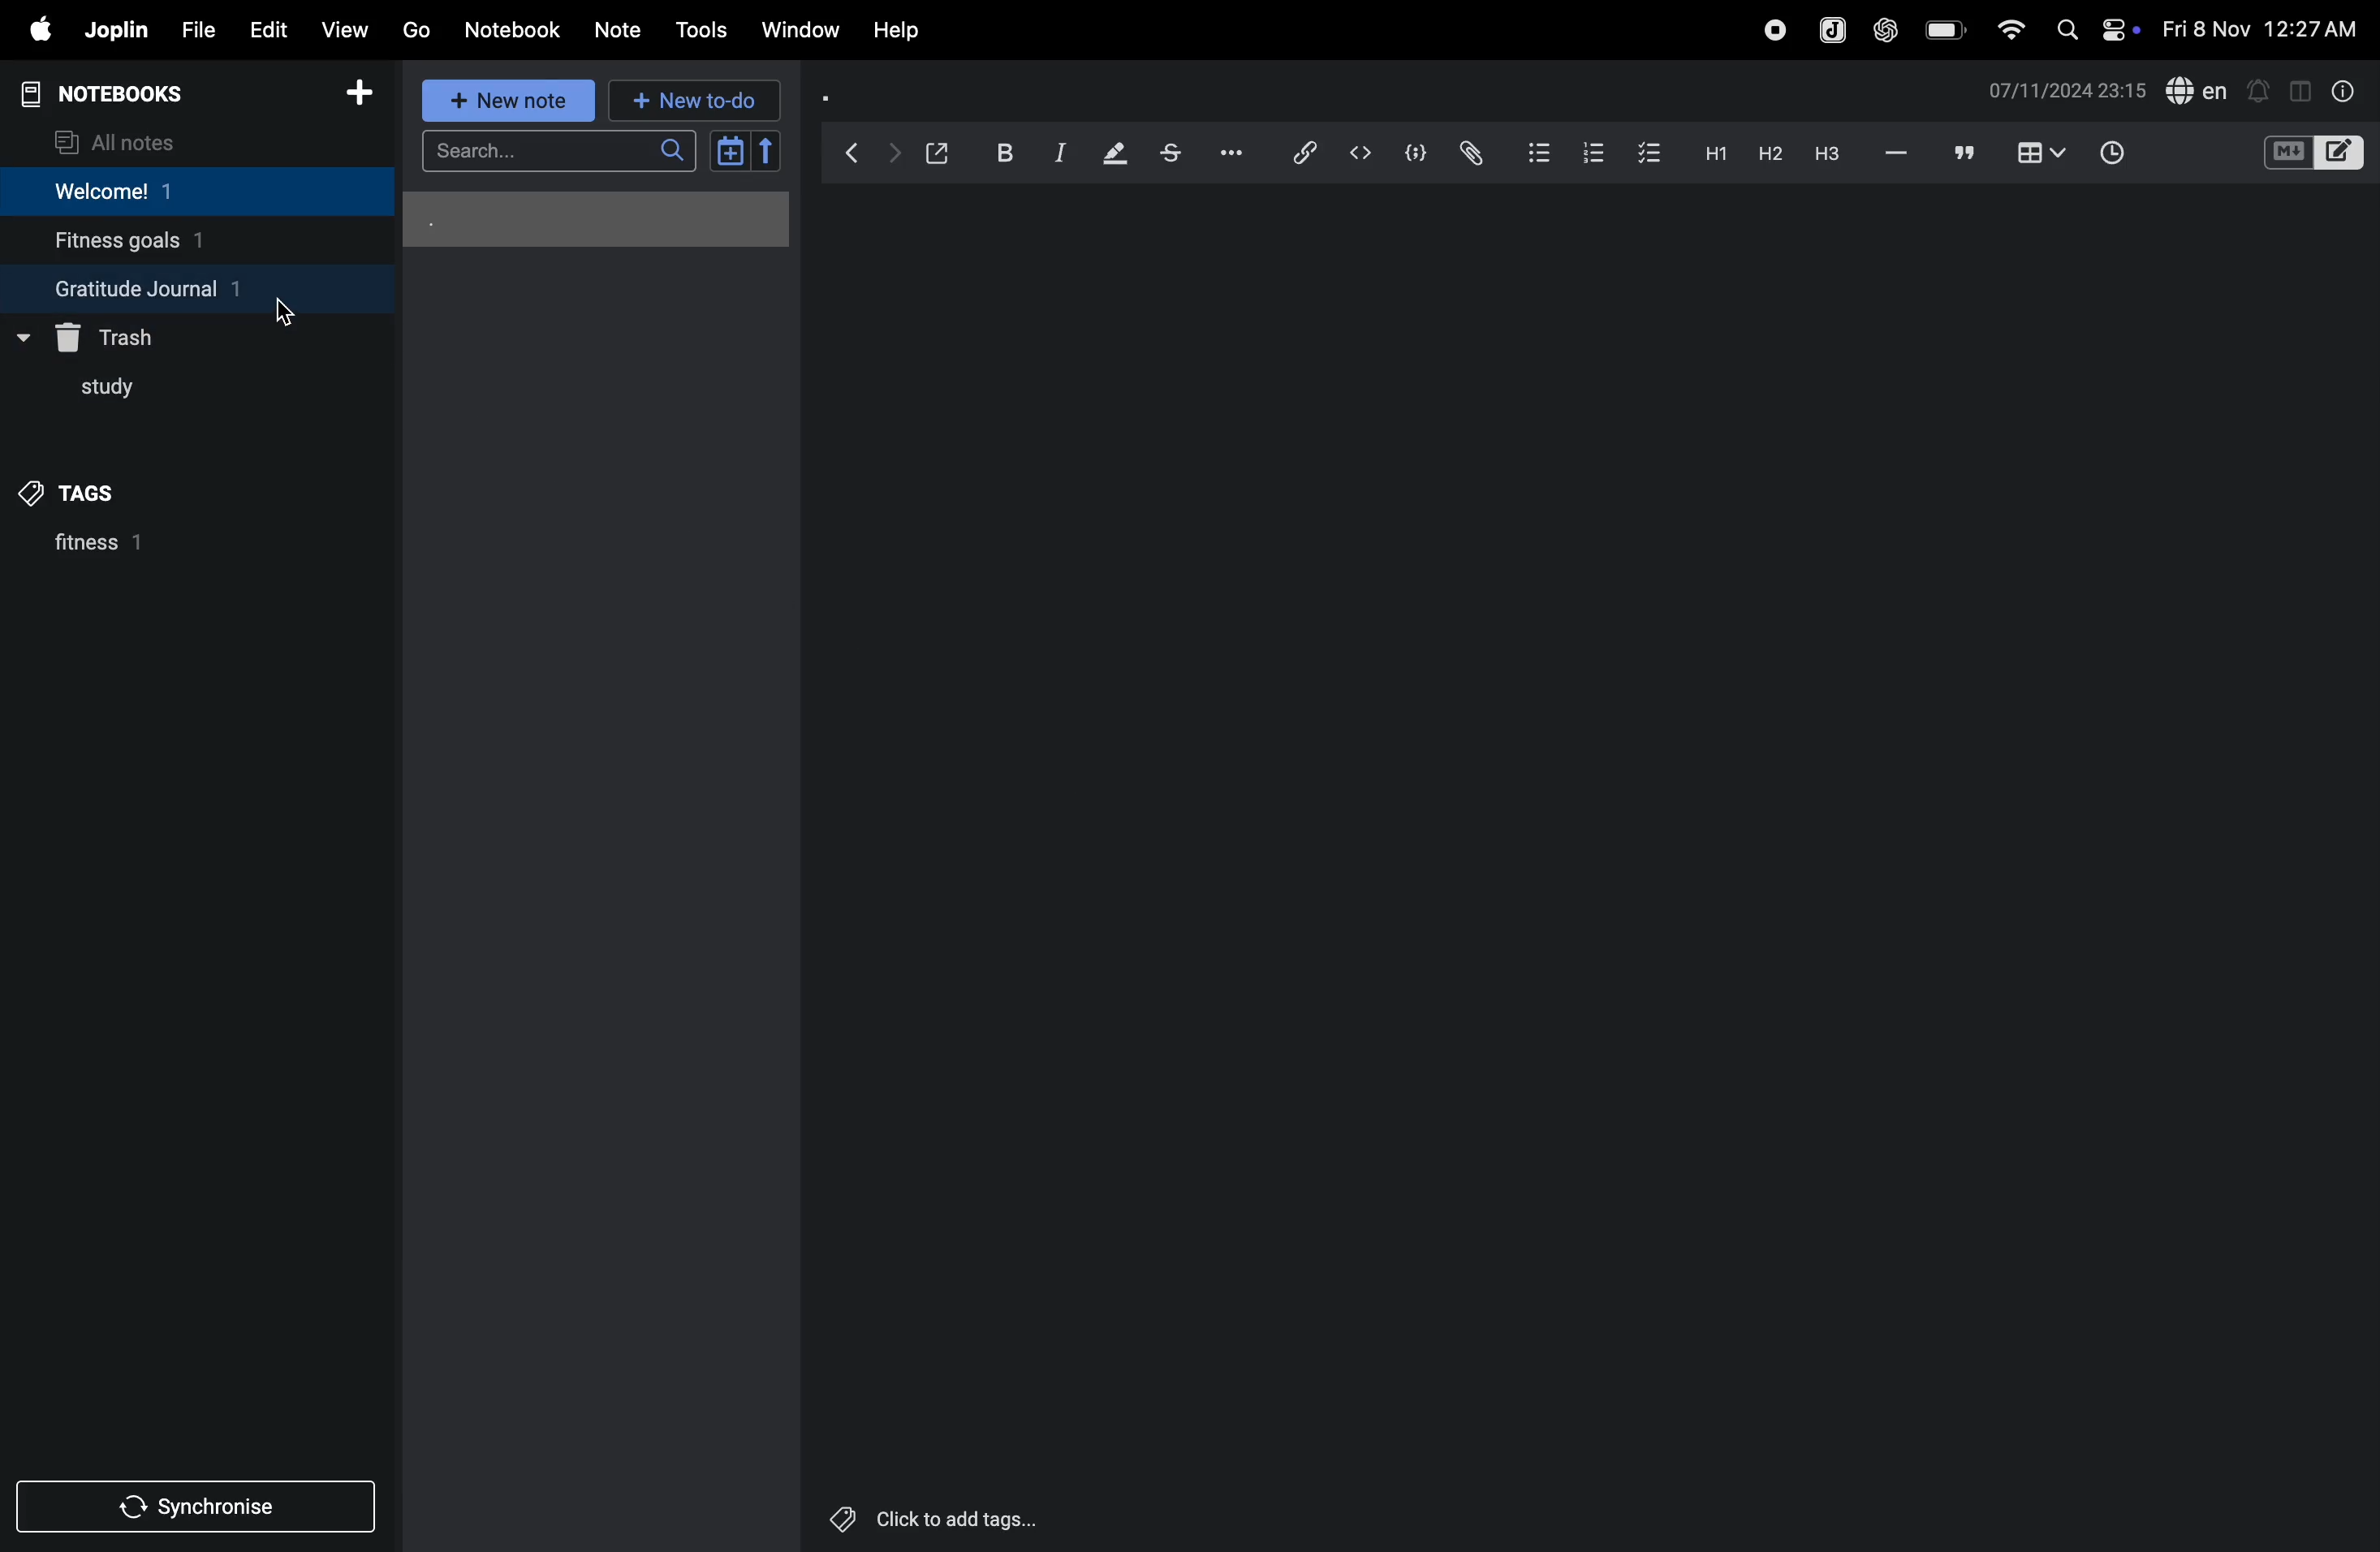  What do you see at coordinates (701, 31) in the screenshot?
I see `tools` at bounding box center [701, 31].